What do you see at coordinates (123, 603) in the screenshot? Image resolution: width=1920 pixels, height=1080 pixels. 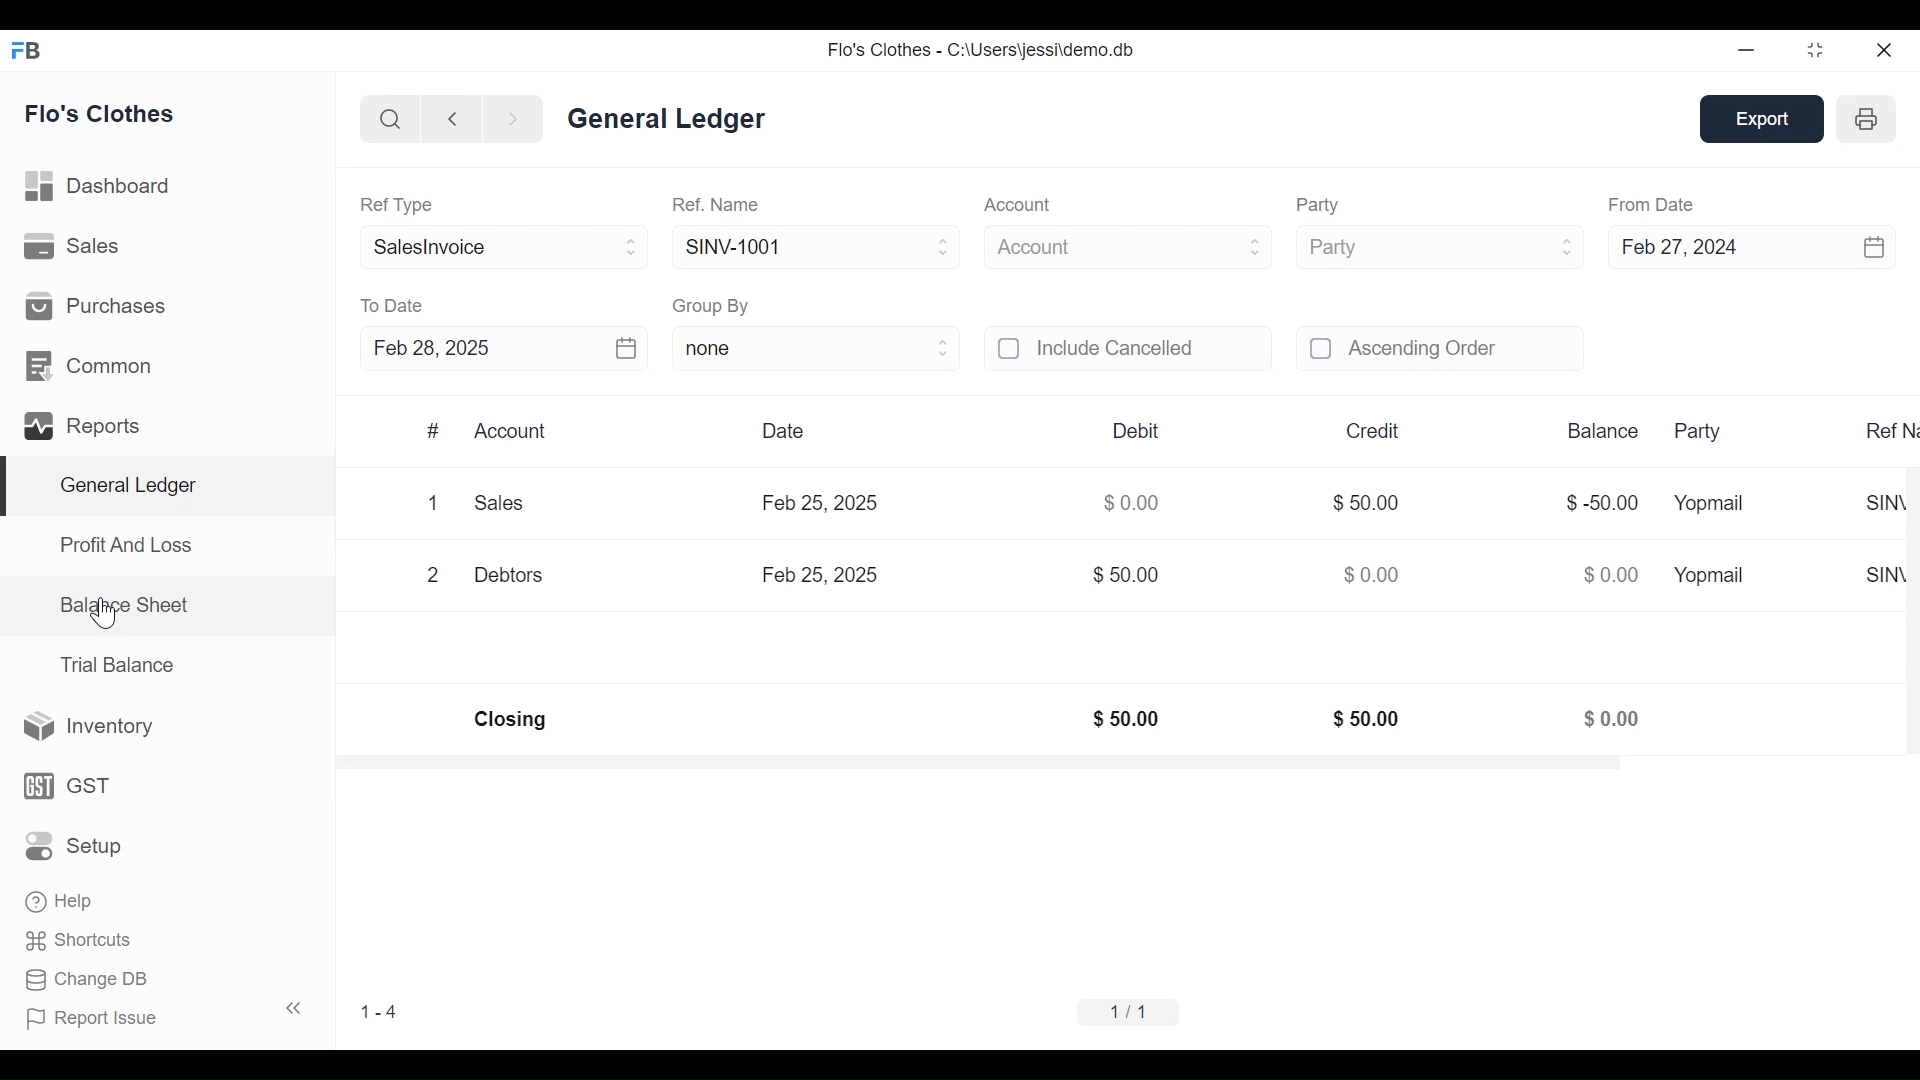 I see `Balance Sheet` at bounding box center [123, 603].